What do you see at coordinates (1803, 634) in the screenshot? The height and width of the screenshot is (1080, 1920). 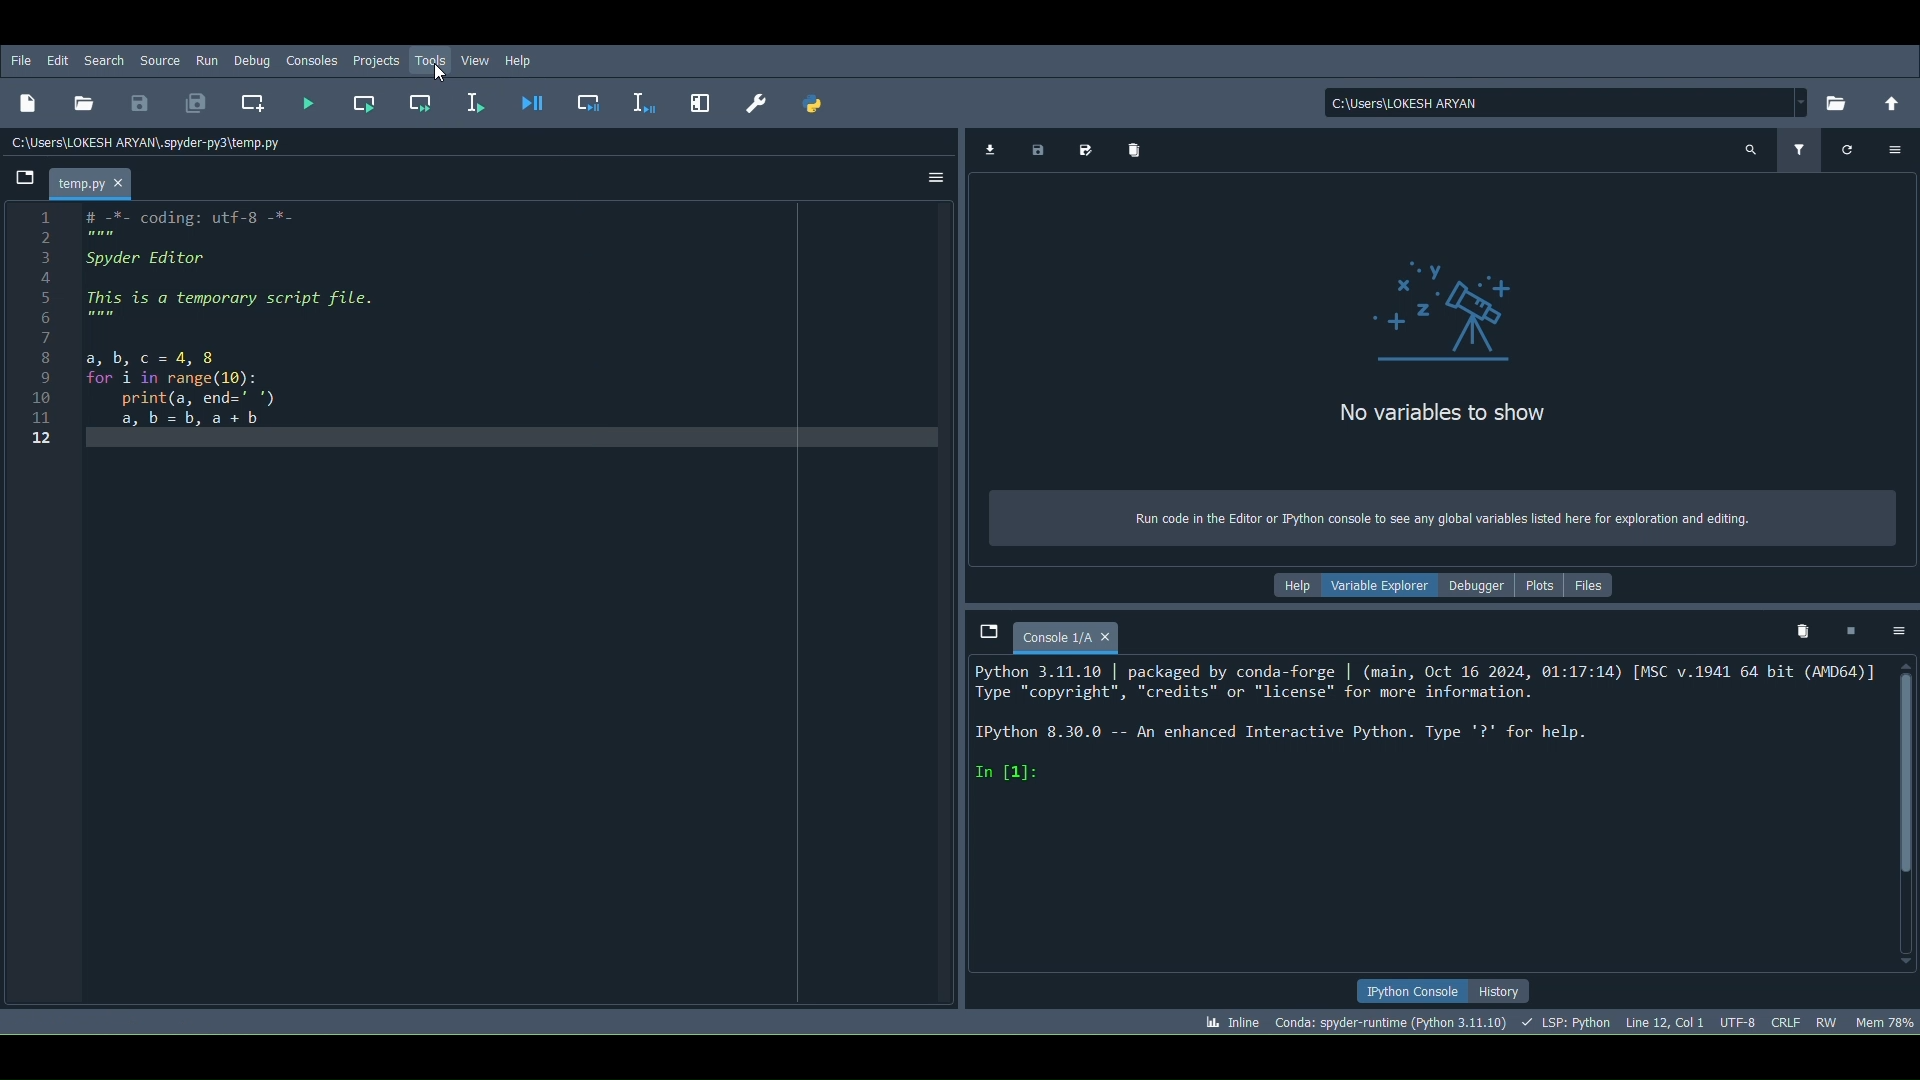 I see `Remove all variables from namespace` at bounding box center [1803, 634].